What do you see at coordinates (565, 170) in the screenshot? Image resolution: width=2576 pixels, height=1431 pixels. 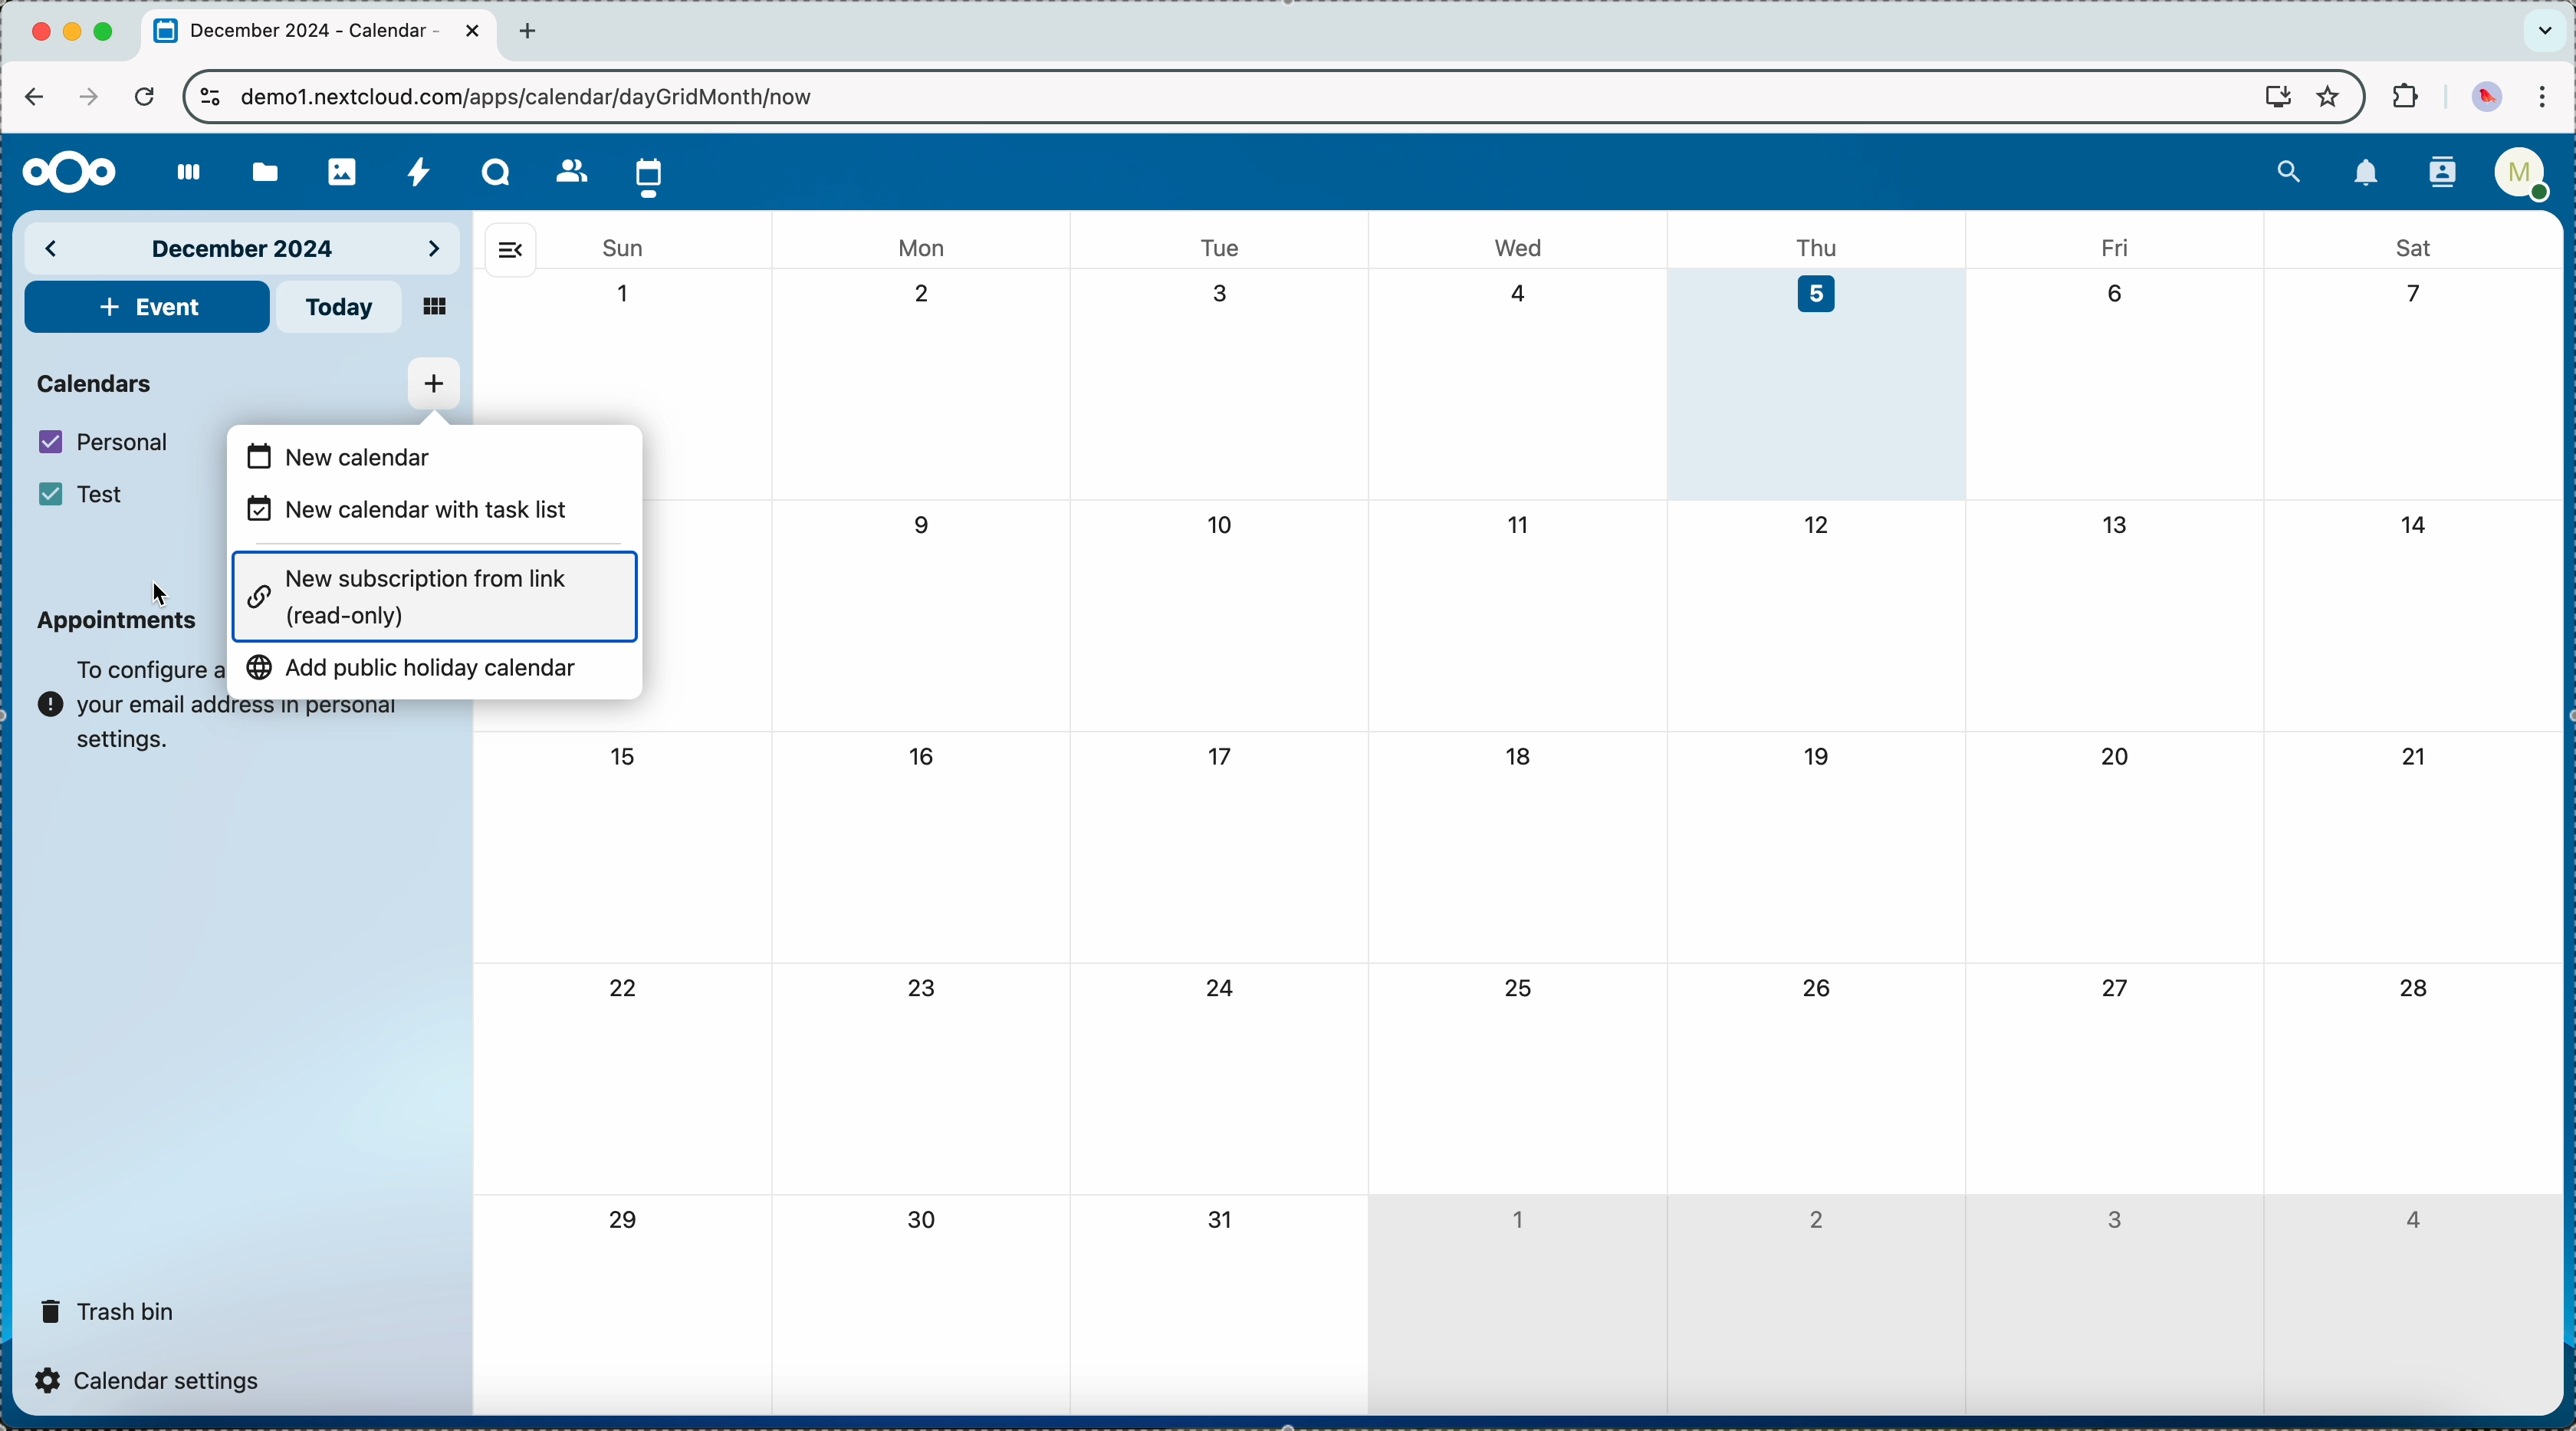 I see `contacts` at bounding box center [565, 170].